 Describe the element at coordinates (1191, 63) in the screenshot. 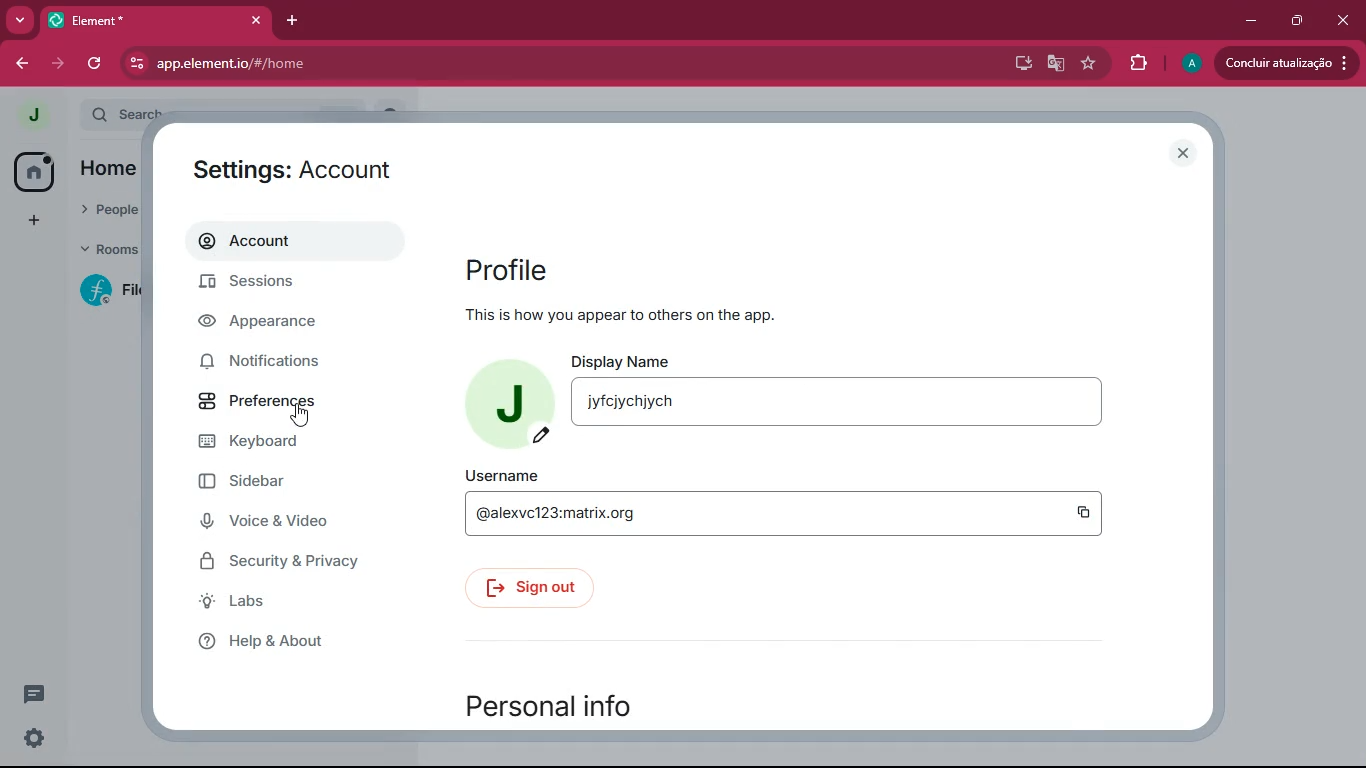

I see `profile` at that location.